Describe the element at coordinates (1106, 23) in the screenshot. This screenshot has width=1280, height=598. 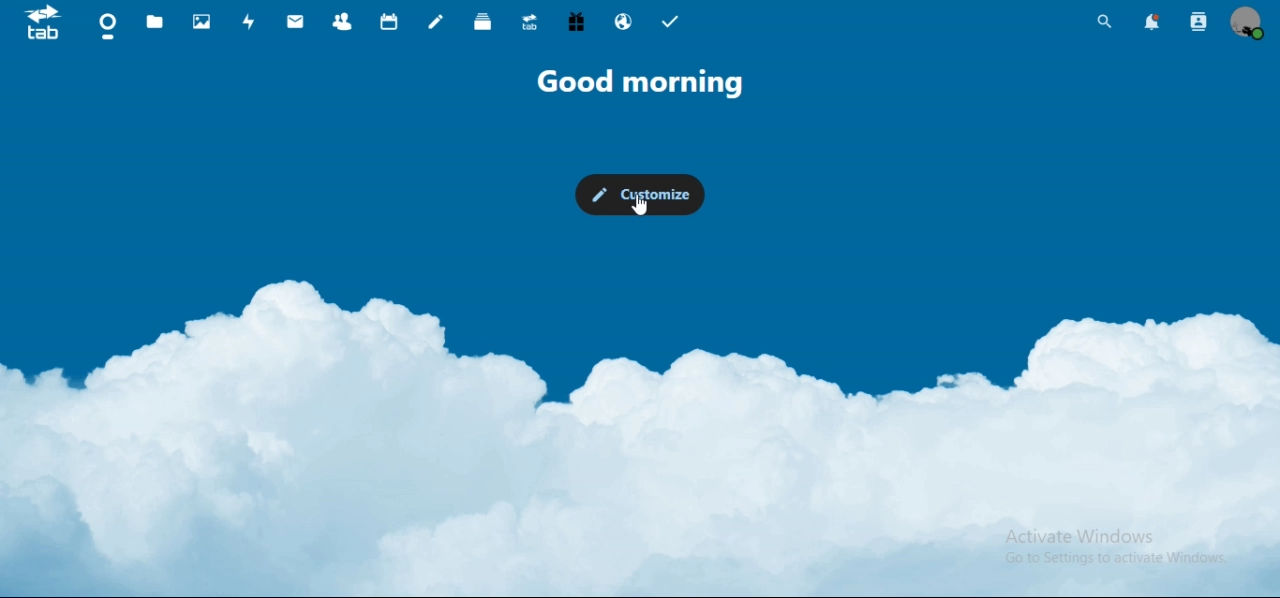
I see `search` at that location.